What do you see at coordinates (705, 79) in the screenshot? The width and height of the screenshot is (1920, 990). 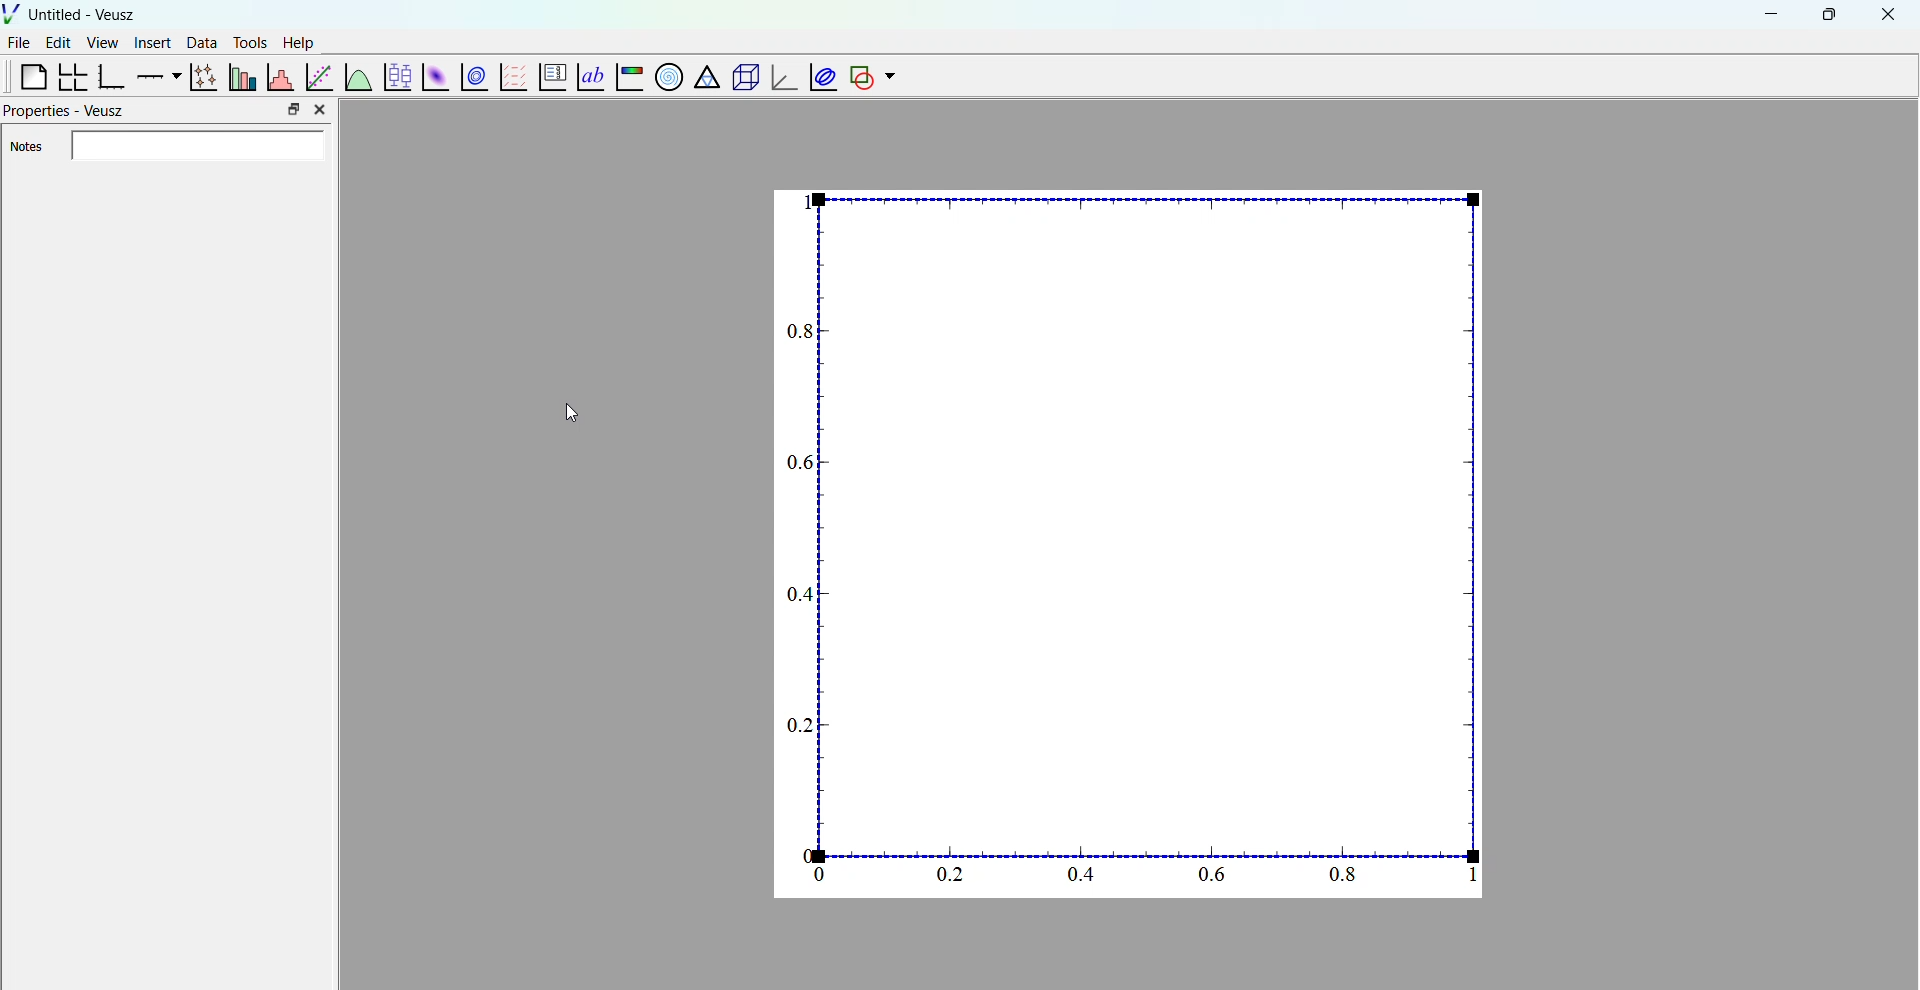 I see `ternary graph` at bounding box center [705, 79].